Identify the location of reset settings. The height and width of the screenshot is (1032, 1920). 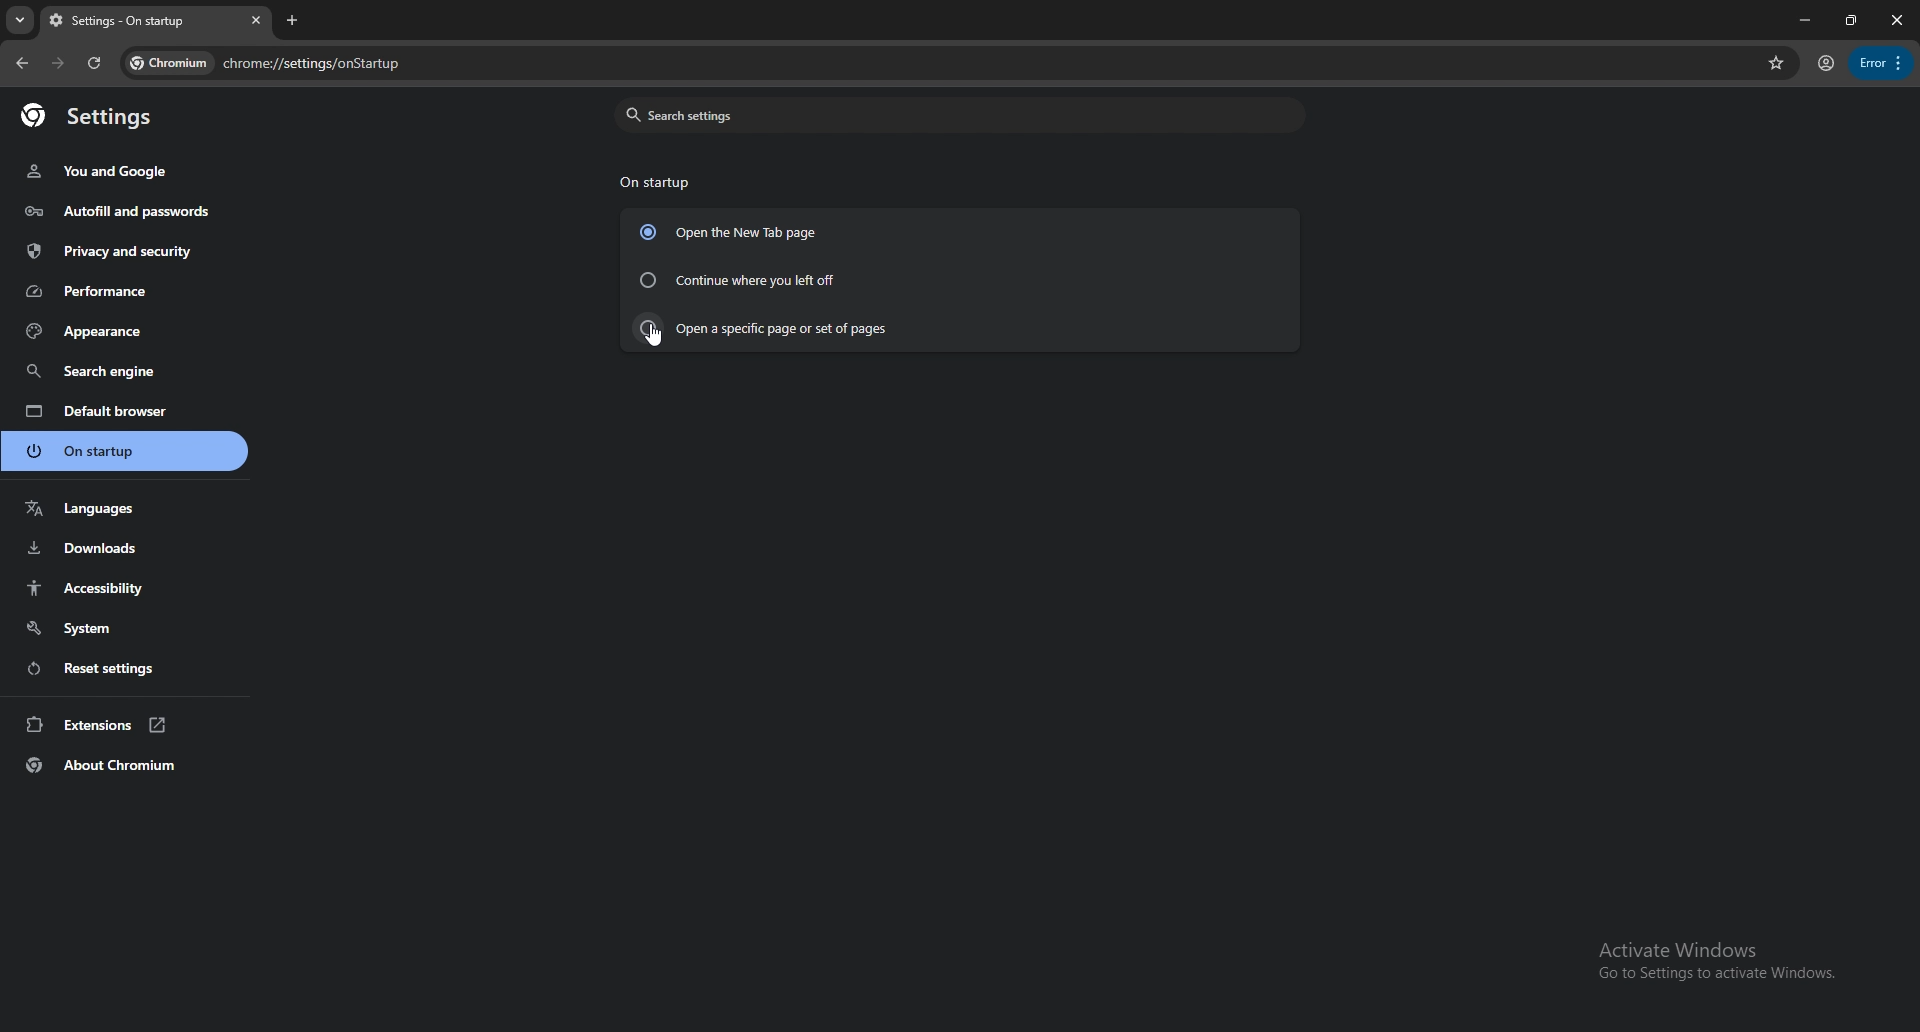
(125, 667).